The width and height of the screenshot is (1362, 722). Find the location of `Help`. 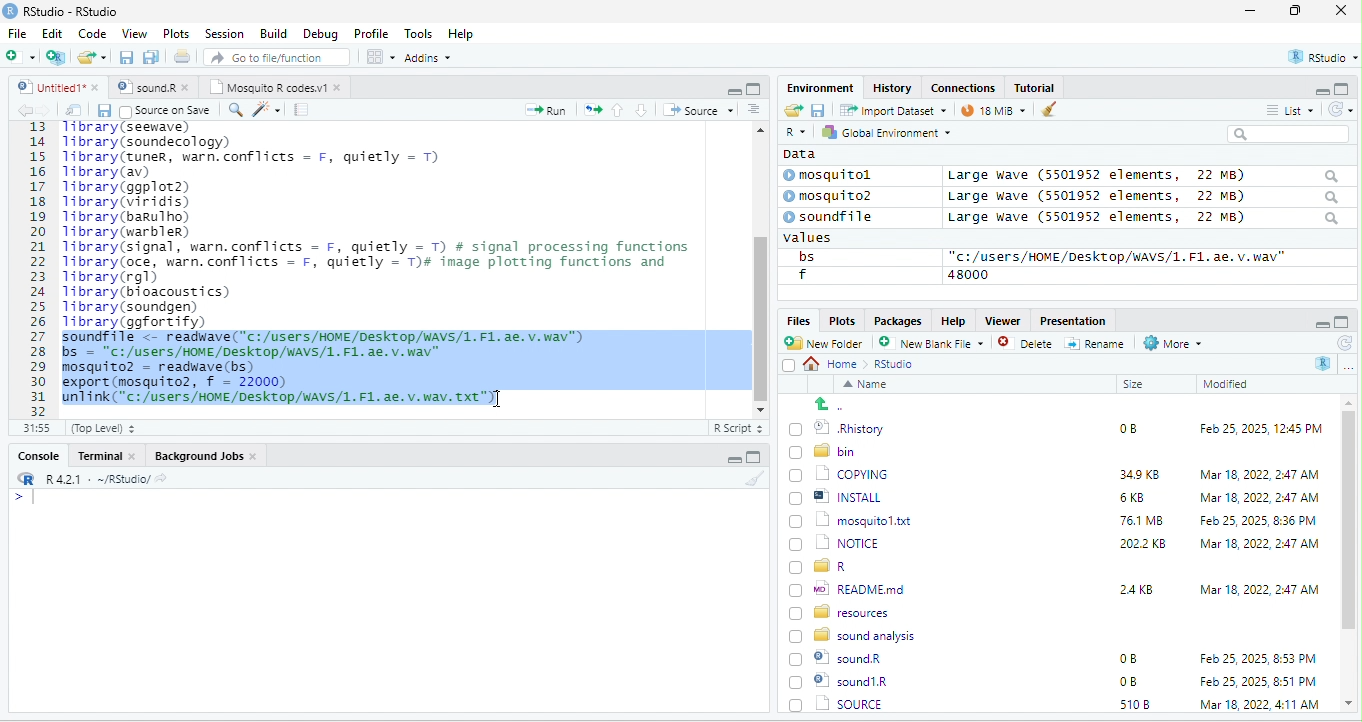

Help is located at coordinates (953, 319).